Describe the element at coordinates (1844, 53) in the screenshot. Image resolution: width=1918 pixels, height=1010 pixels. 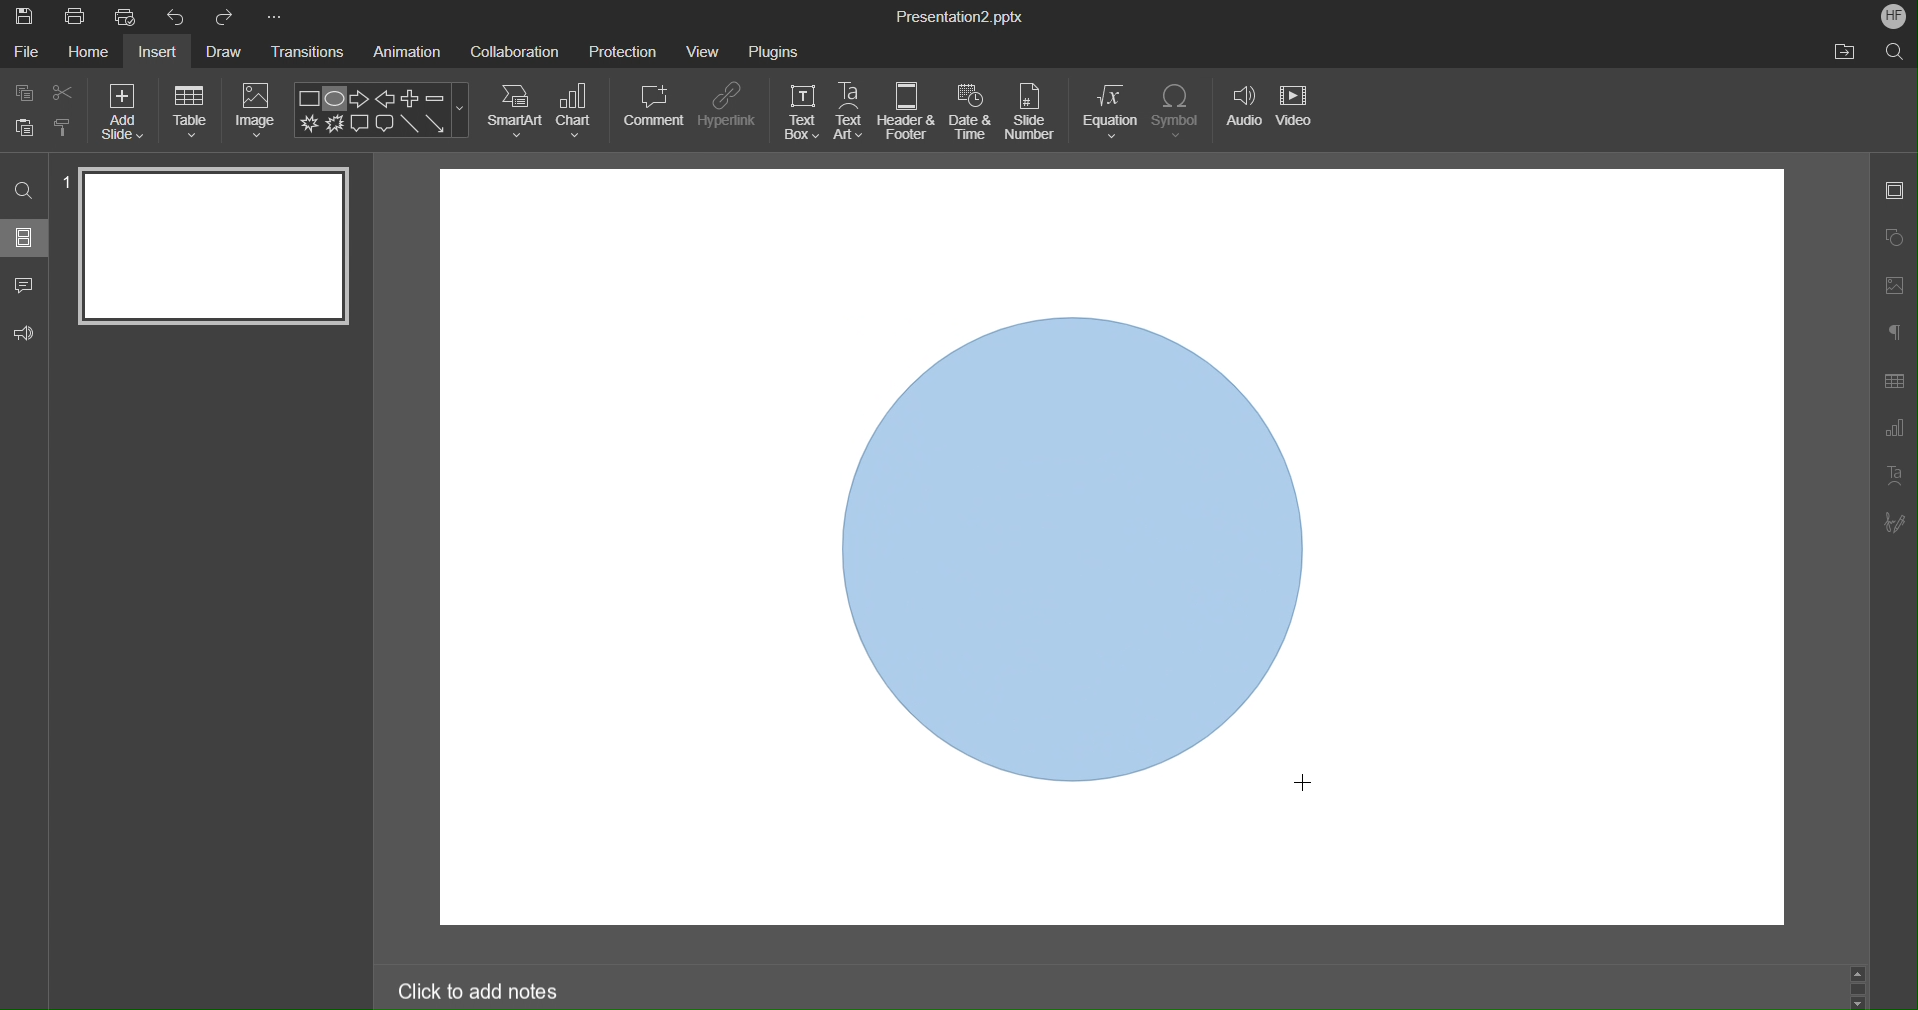
I see `Open File Location` at that location.